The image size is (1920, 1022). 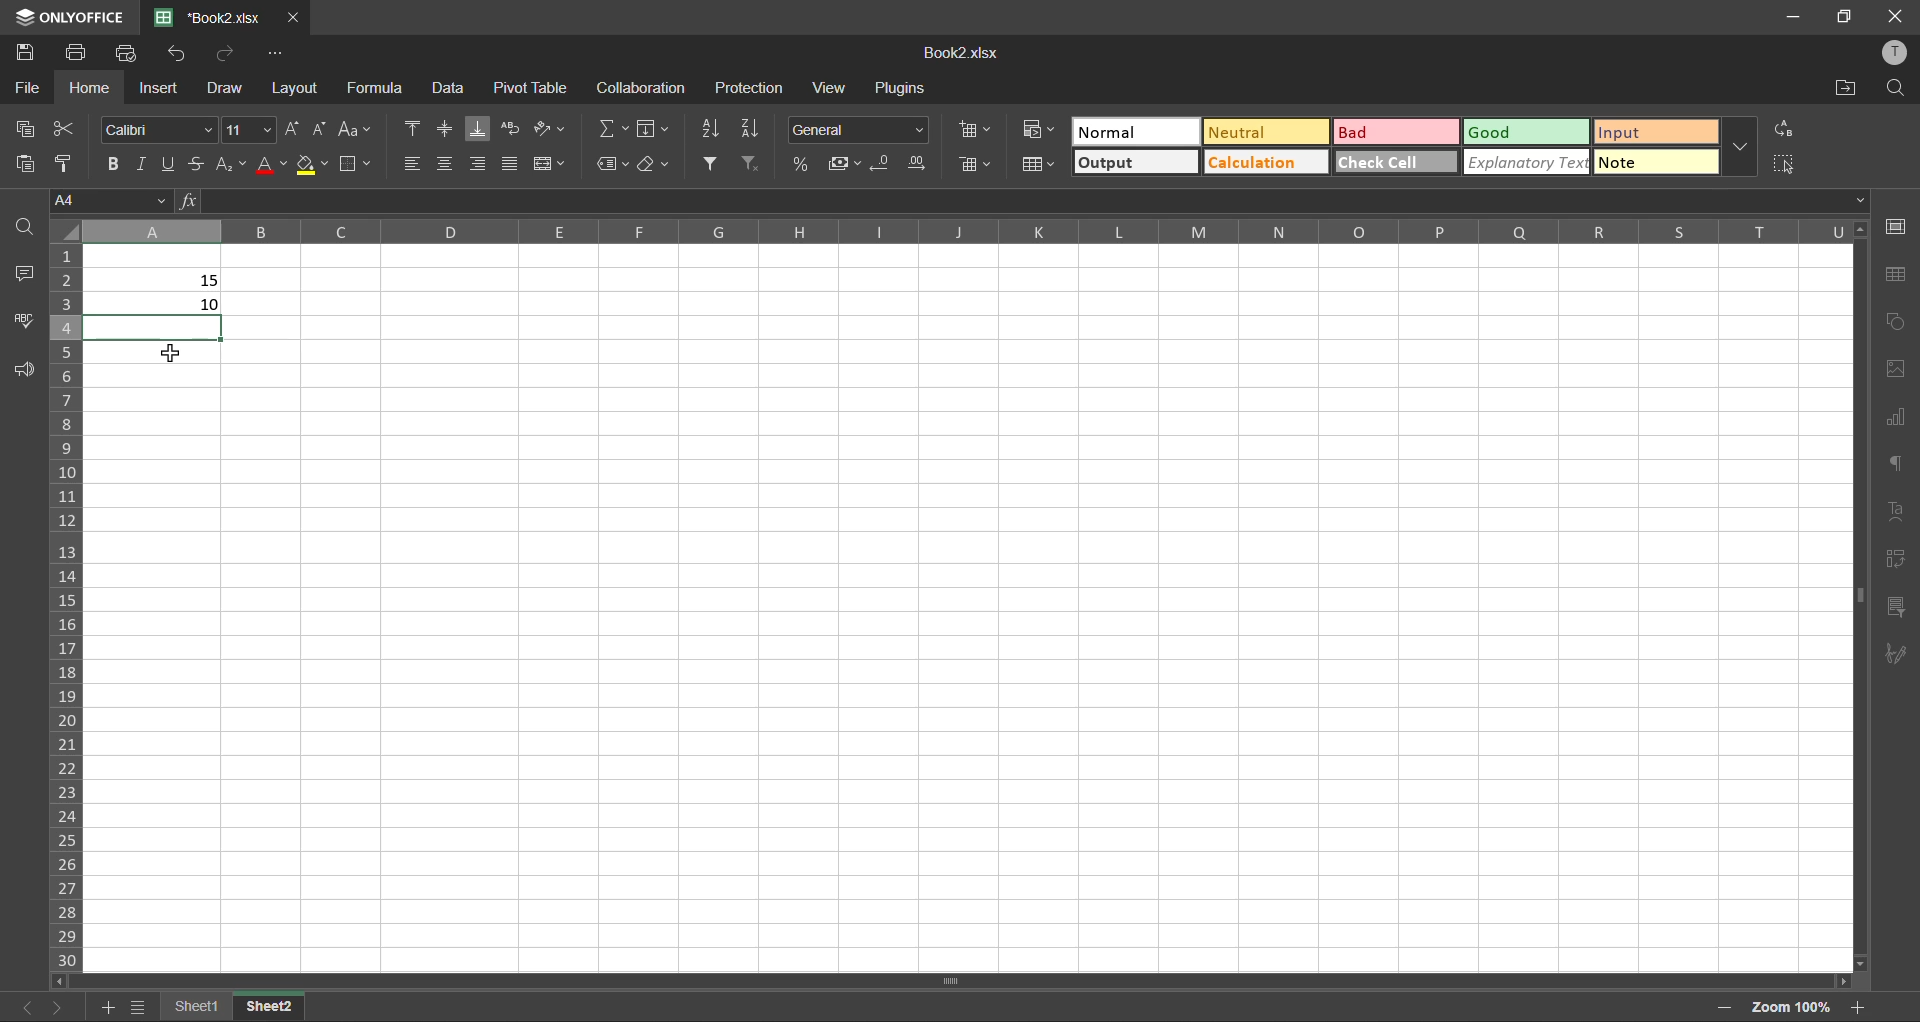 I want to click on increment size, so click(x=292, y=128).